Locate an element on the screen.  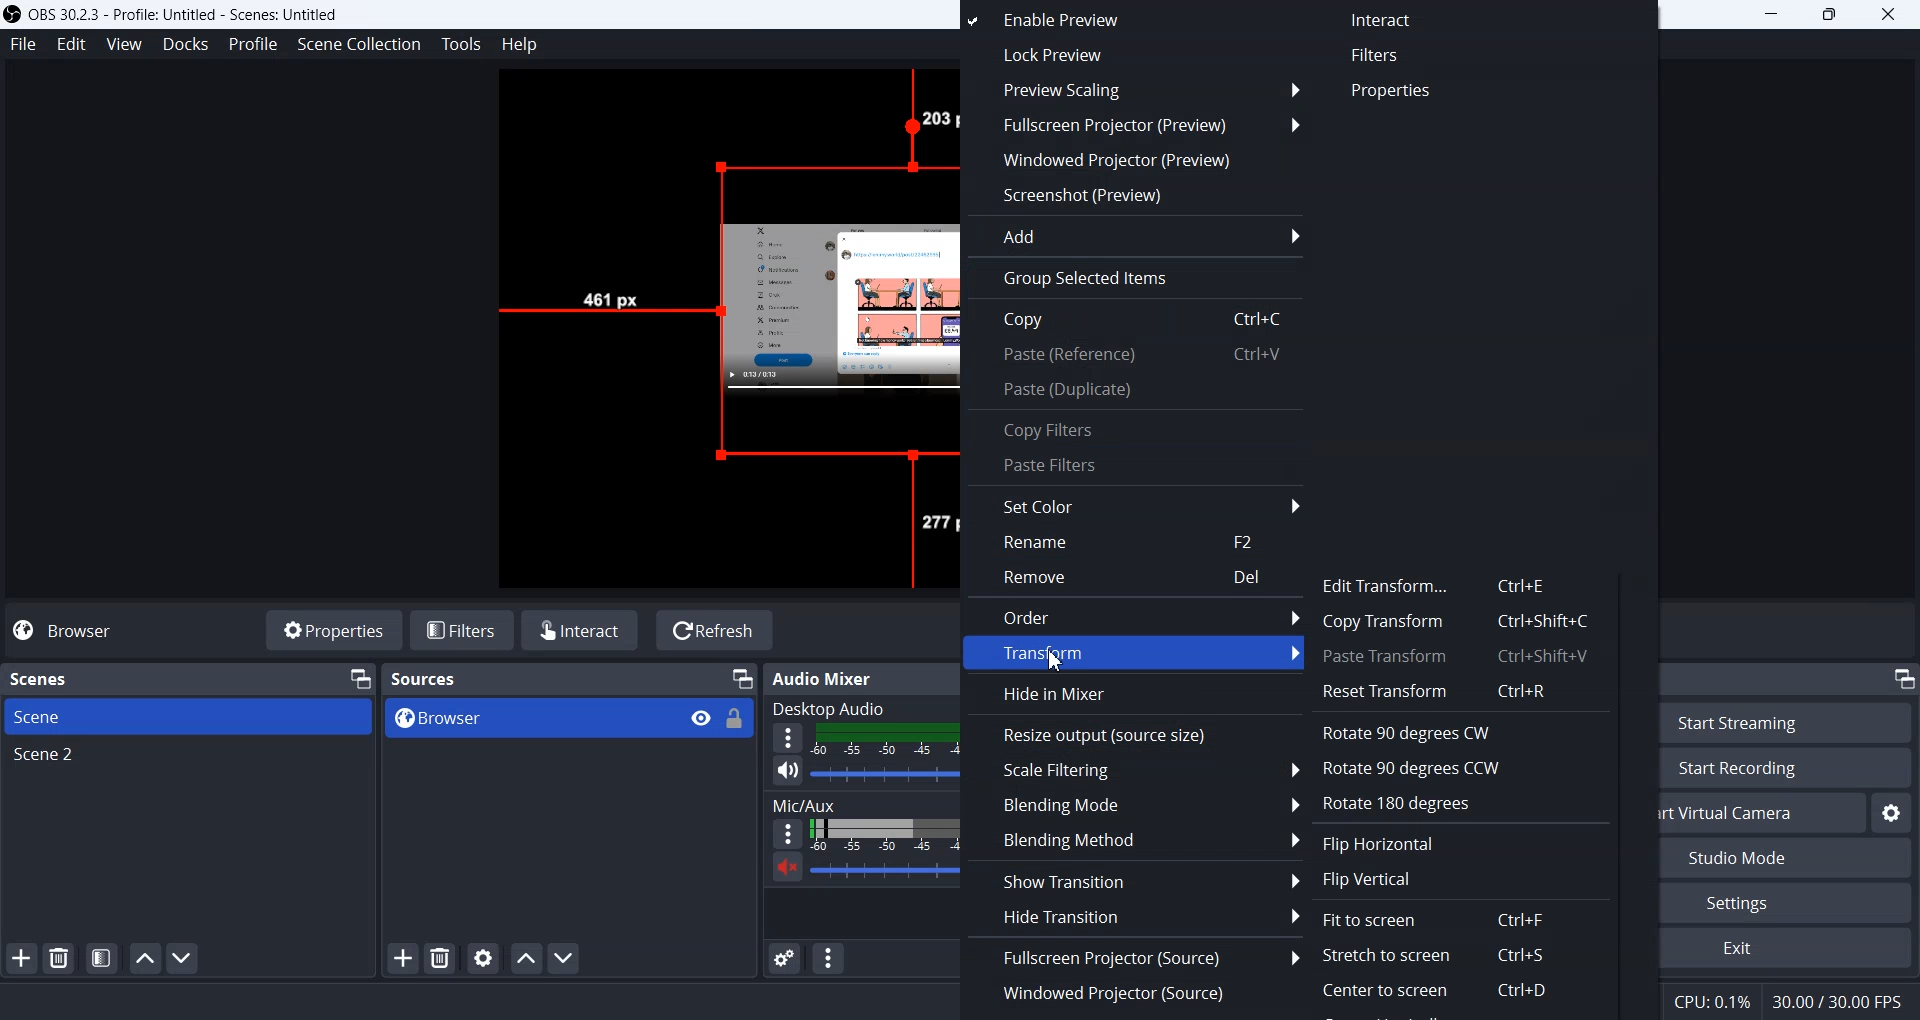
Browser is located at coordinates (514, 718).